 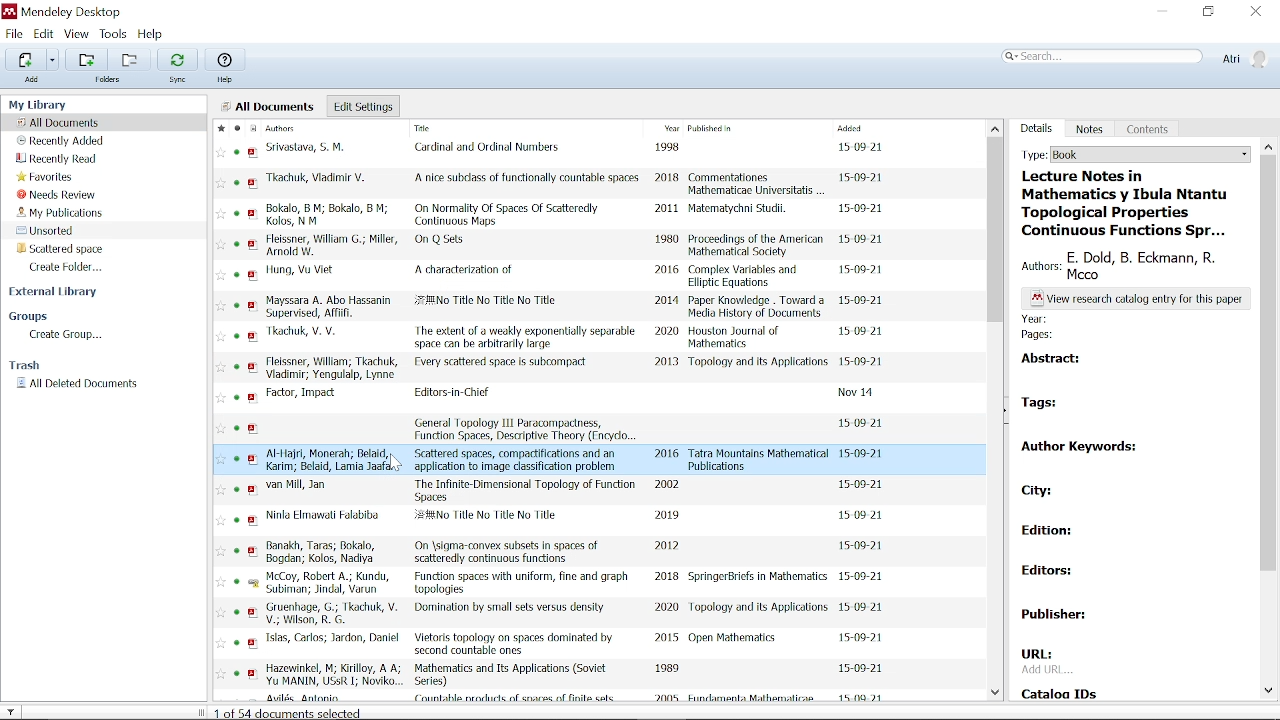 I want to click on Close, so click(x=1257, y=12).